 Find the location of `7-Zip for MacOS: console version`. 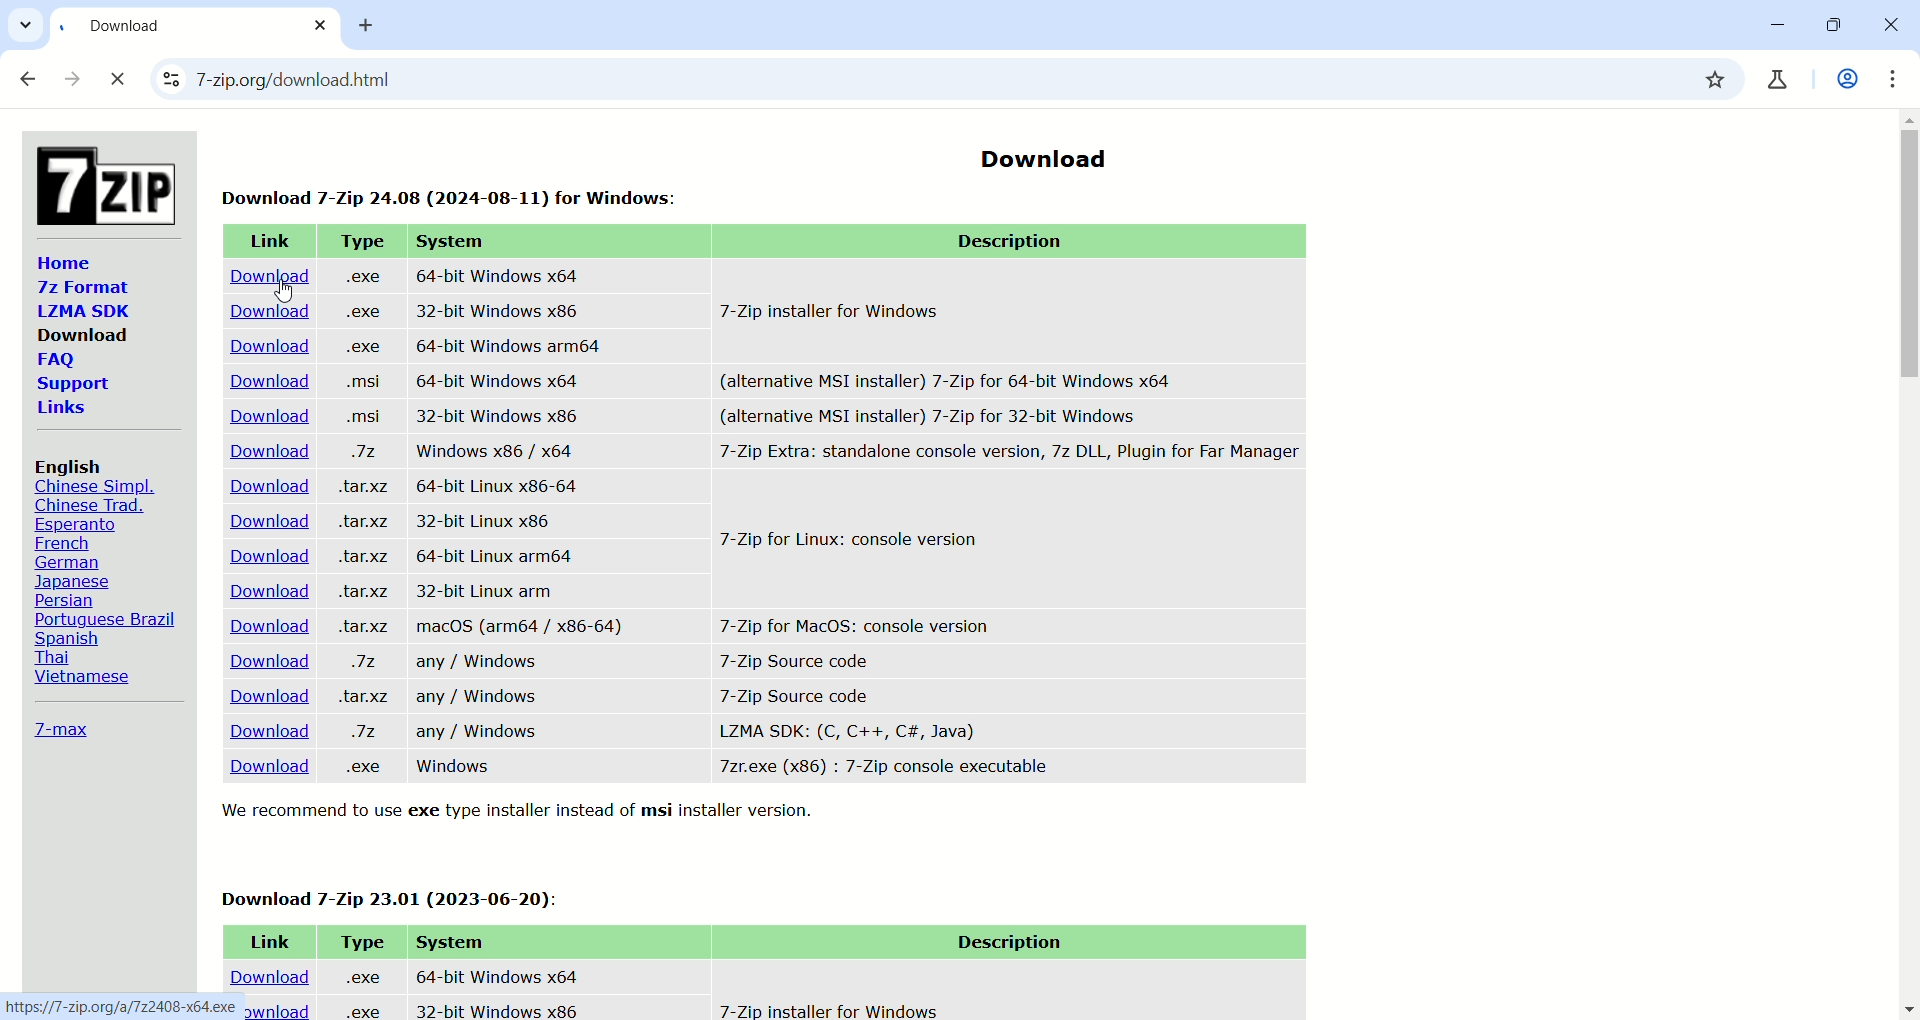

7-Zip for MacOS: console version is located at coordinates (847, 623).